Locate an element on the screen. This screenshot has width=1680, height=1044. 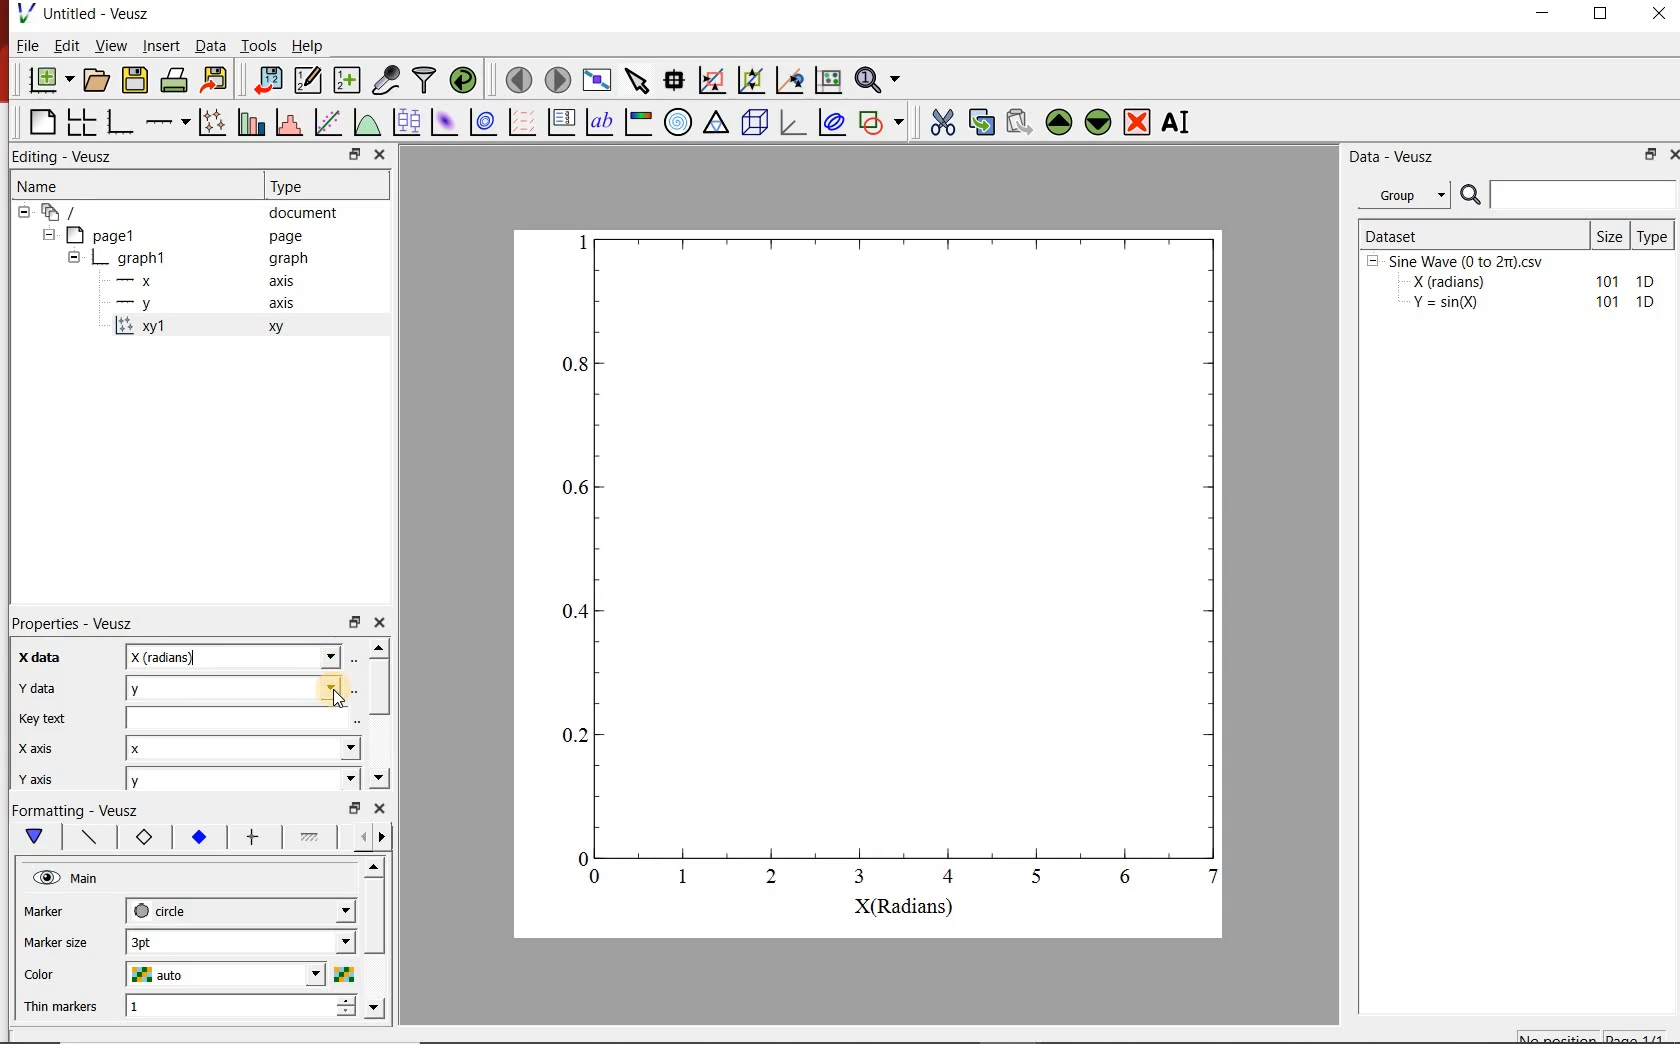
Horizontal scrollbar is located at coordinates (377, 936).